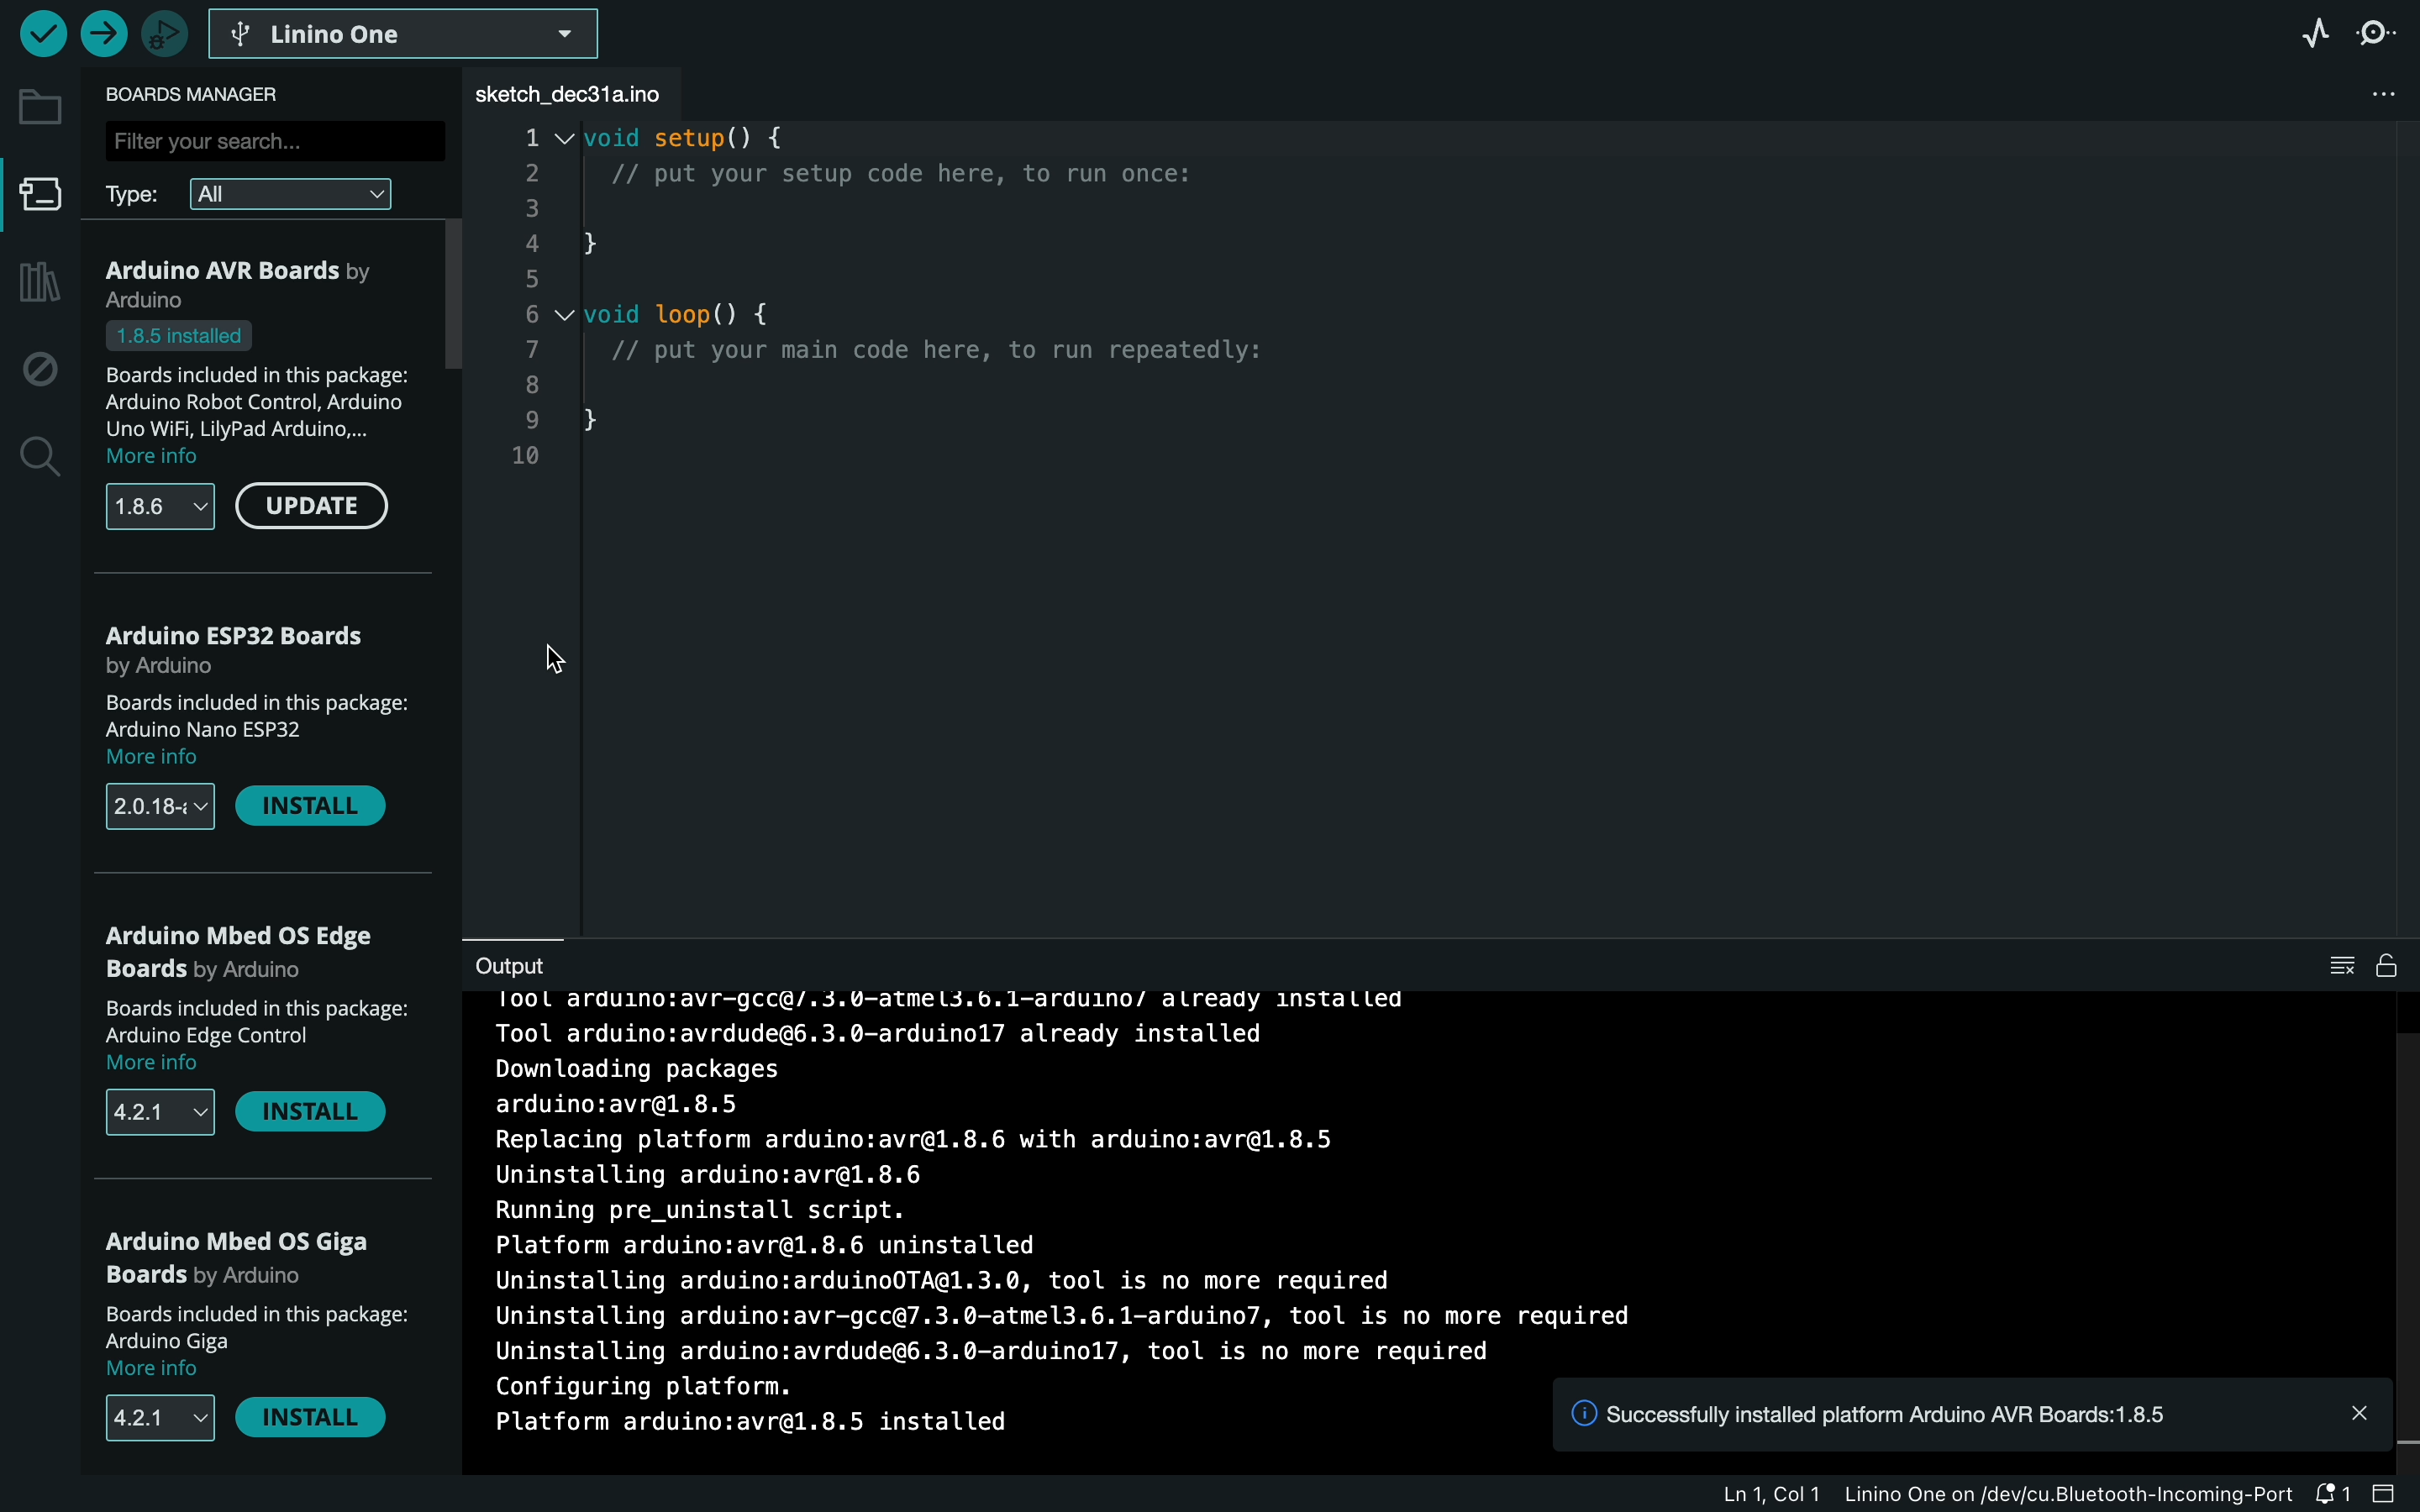 Image resolution: width=2420 pixels, height=1512 pixels. I want to click on description, so click(251, 730).